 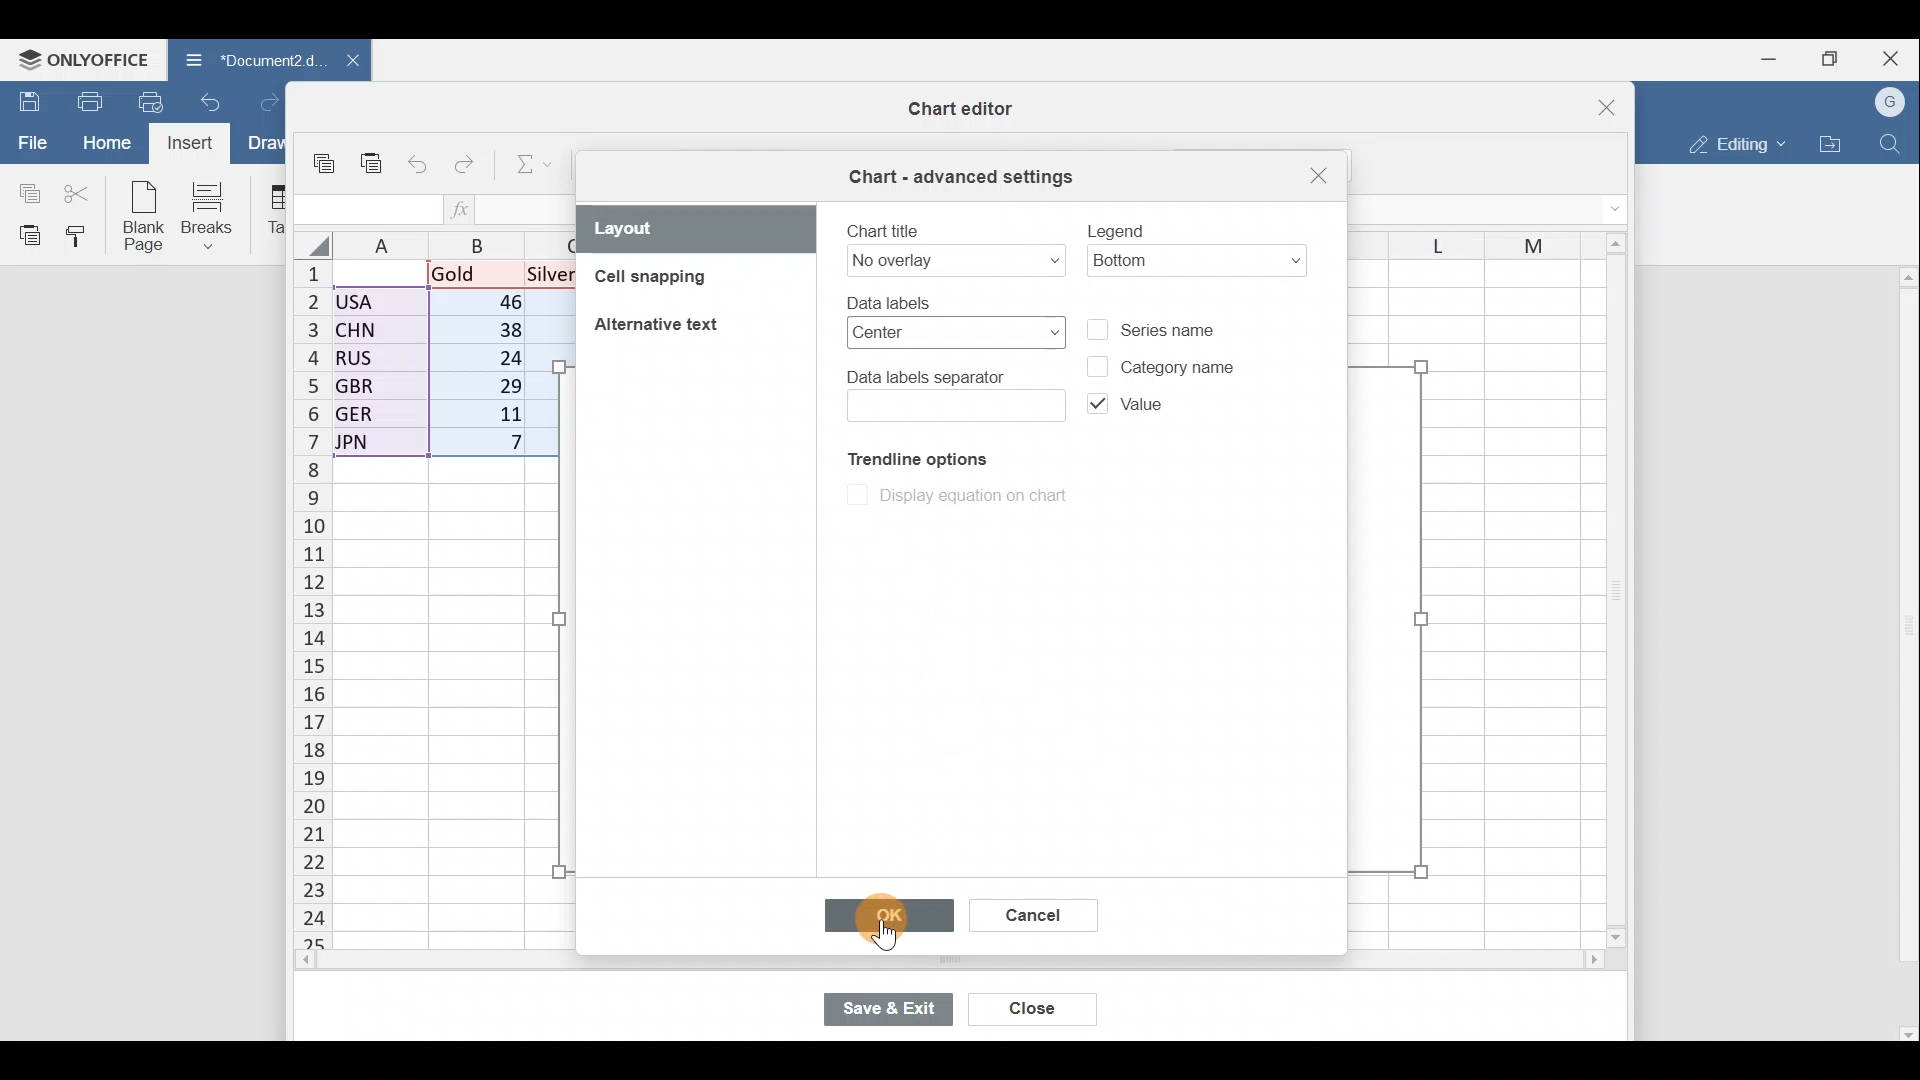 What do you see at coordinates (25, 190) in the screenshot?
I see `Copy` at bounding box center [25, 190].